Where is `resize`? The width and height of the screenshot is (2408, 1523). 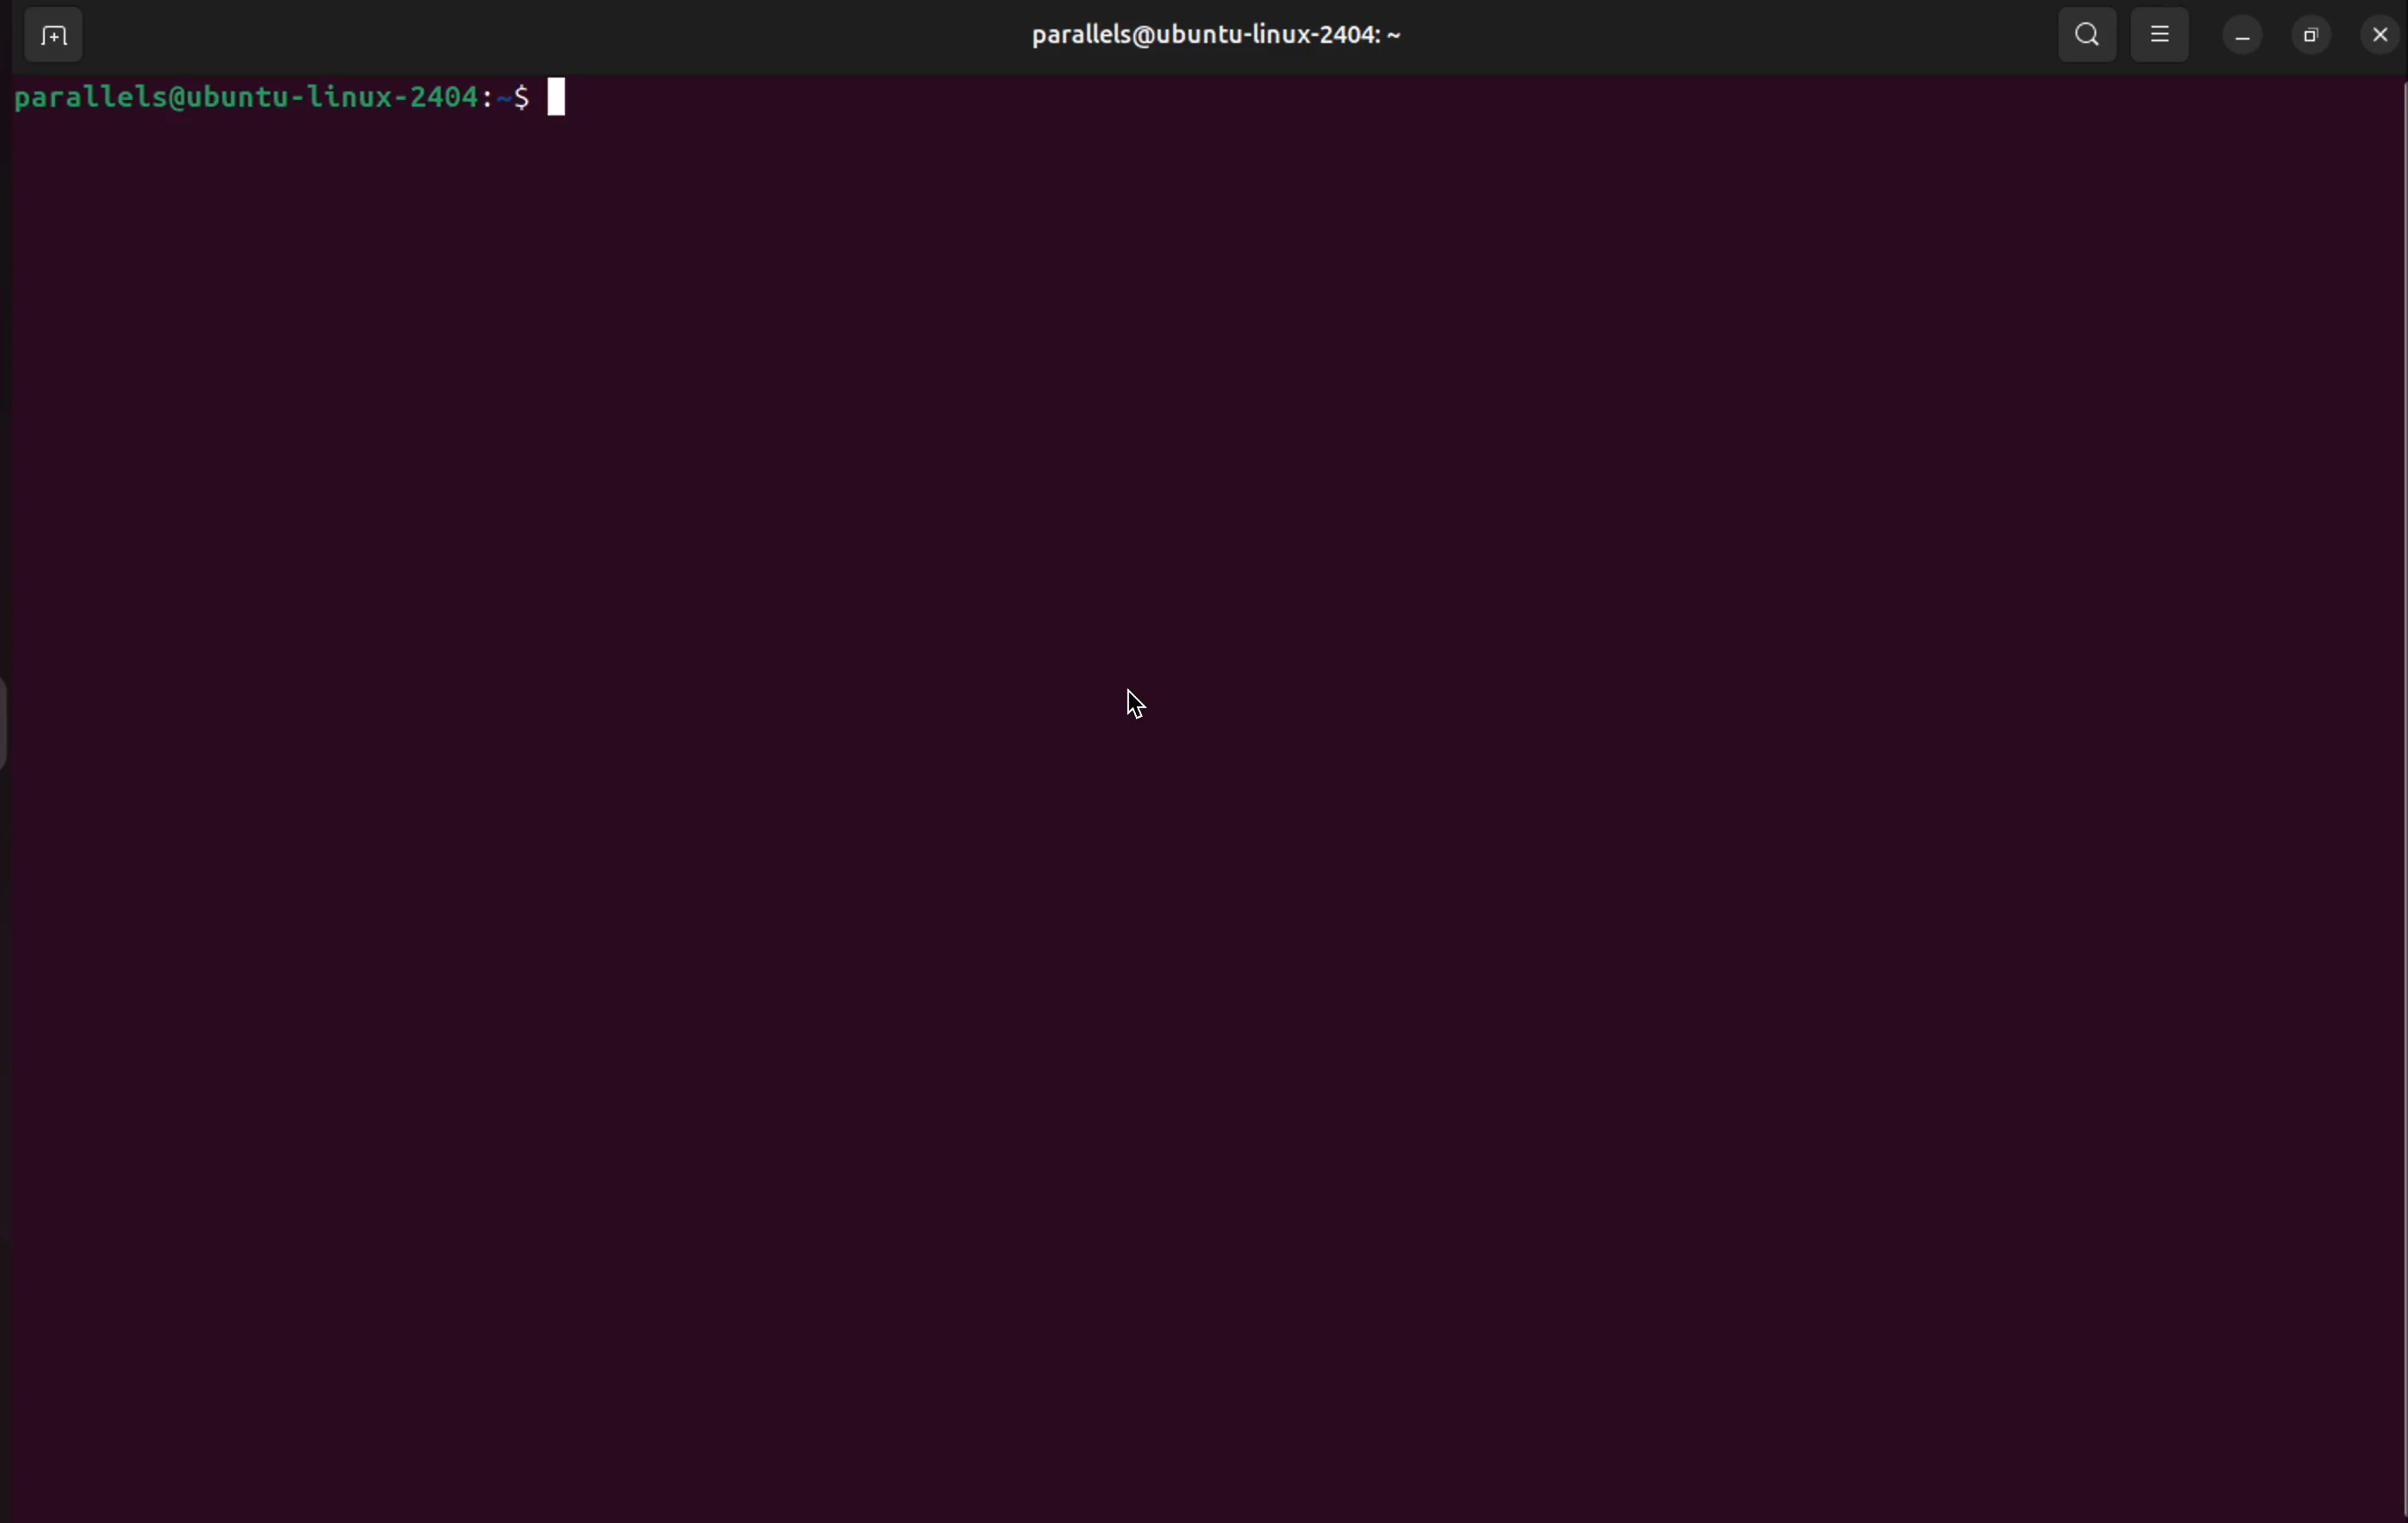
resize is located at coordinates (2306, 35).